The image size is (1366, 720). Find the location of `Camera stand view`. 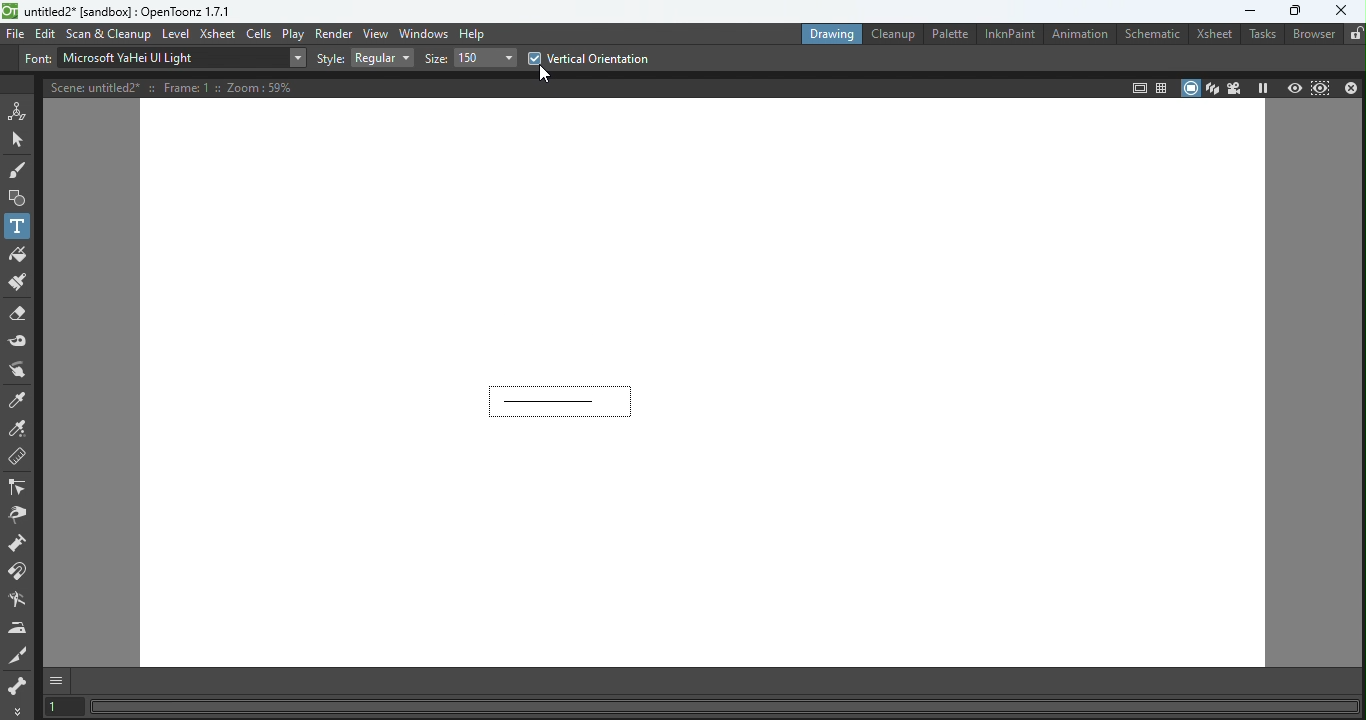

Camera stand view is located at coordinates (1191, 86).